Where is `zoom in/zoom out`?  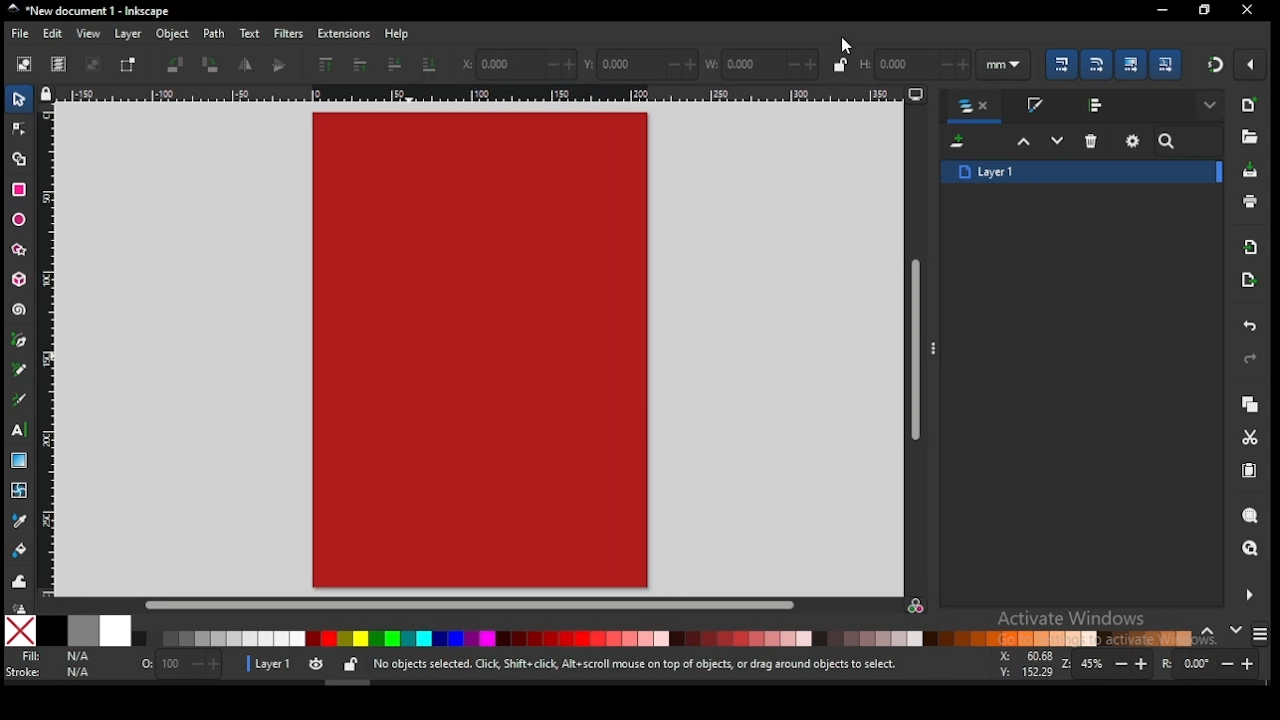
zoom in/zoom out is located at coordinates (1108, 664).